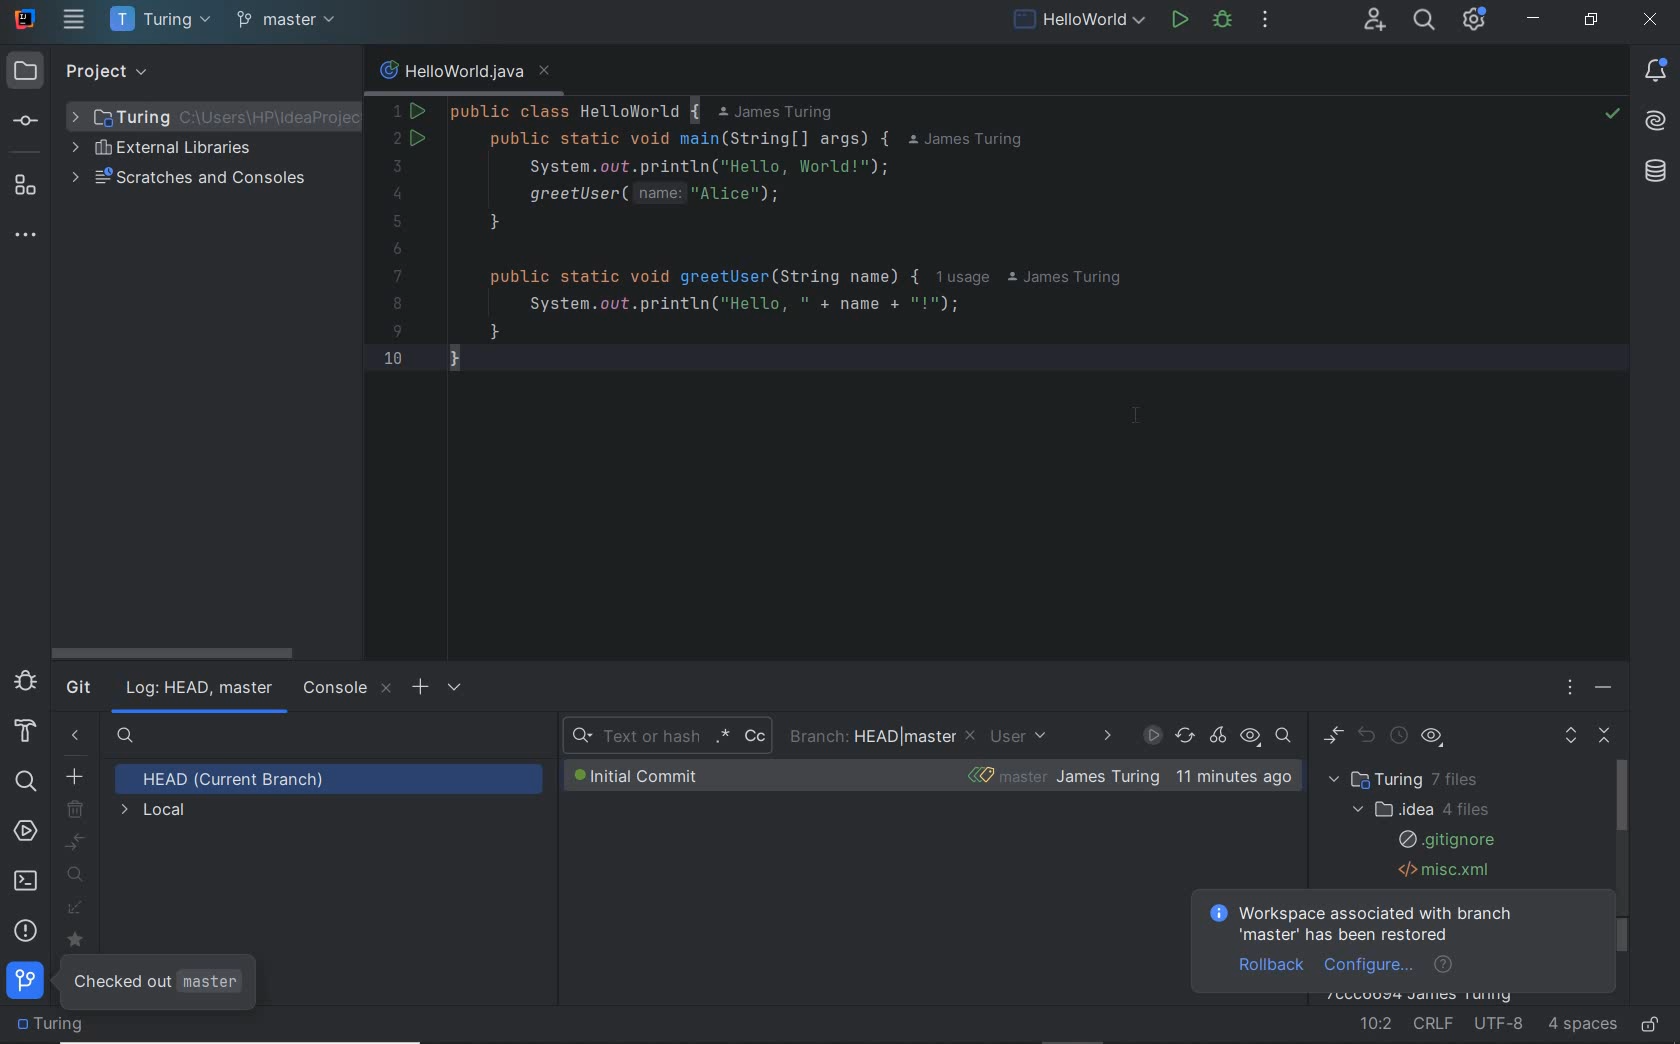 The height and width of the screenshot is (1044, 1680). What do you see at coordinates (397, 221) in the screenshot?
I see `5` at bounding box center [397, 221].